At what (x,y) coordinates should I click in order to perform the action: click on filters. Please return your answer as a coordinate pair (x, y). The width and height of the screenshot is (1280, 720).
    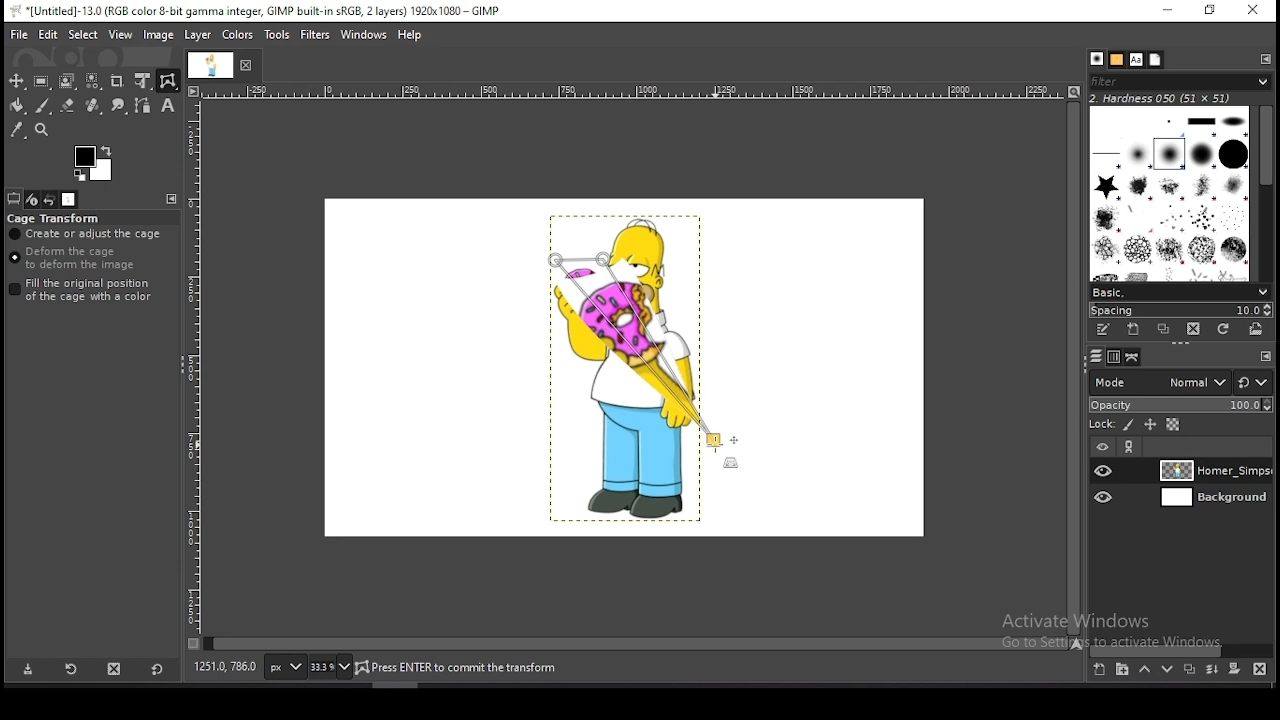
    Looking at the image, I should click on (316, 35).